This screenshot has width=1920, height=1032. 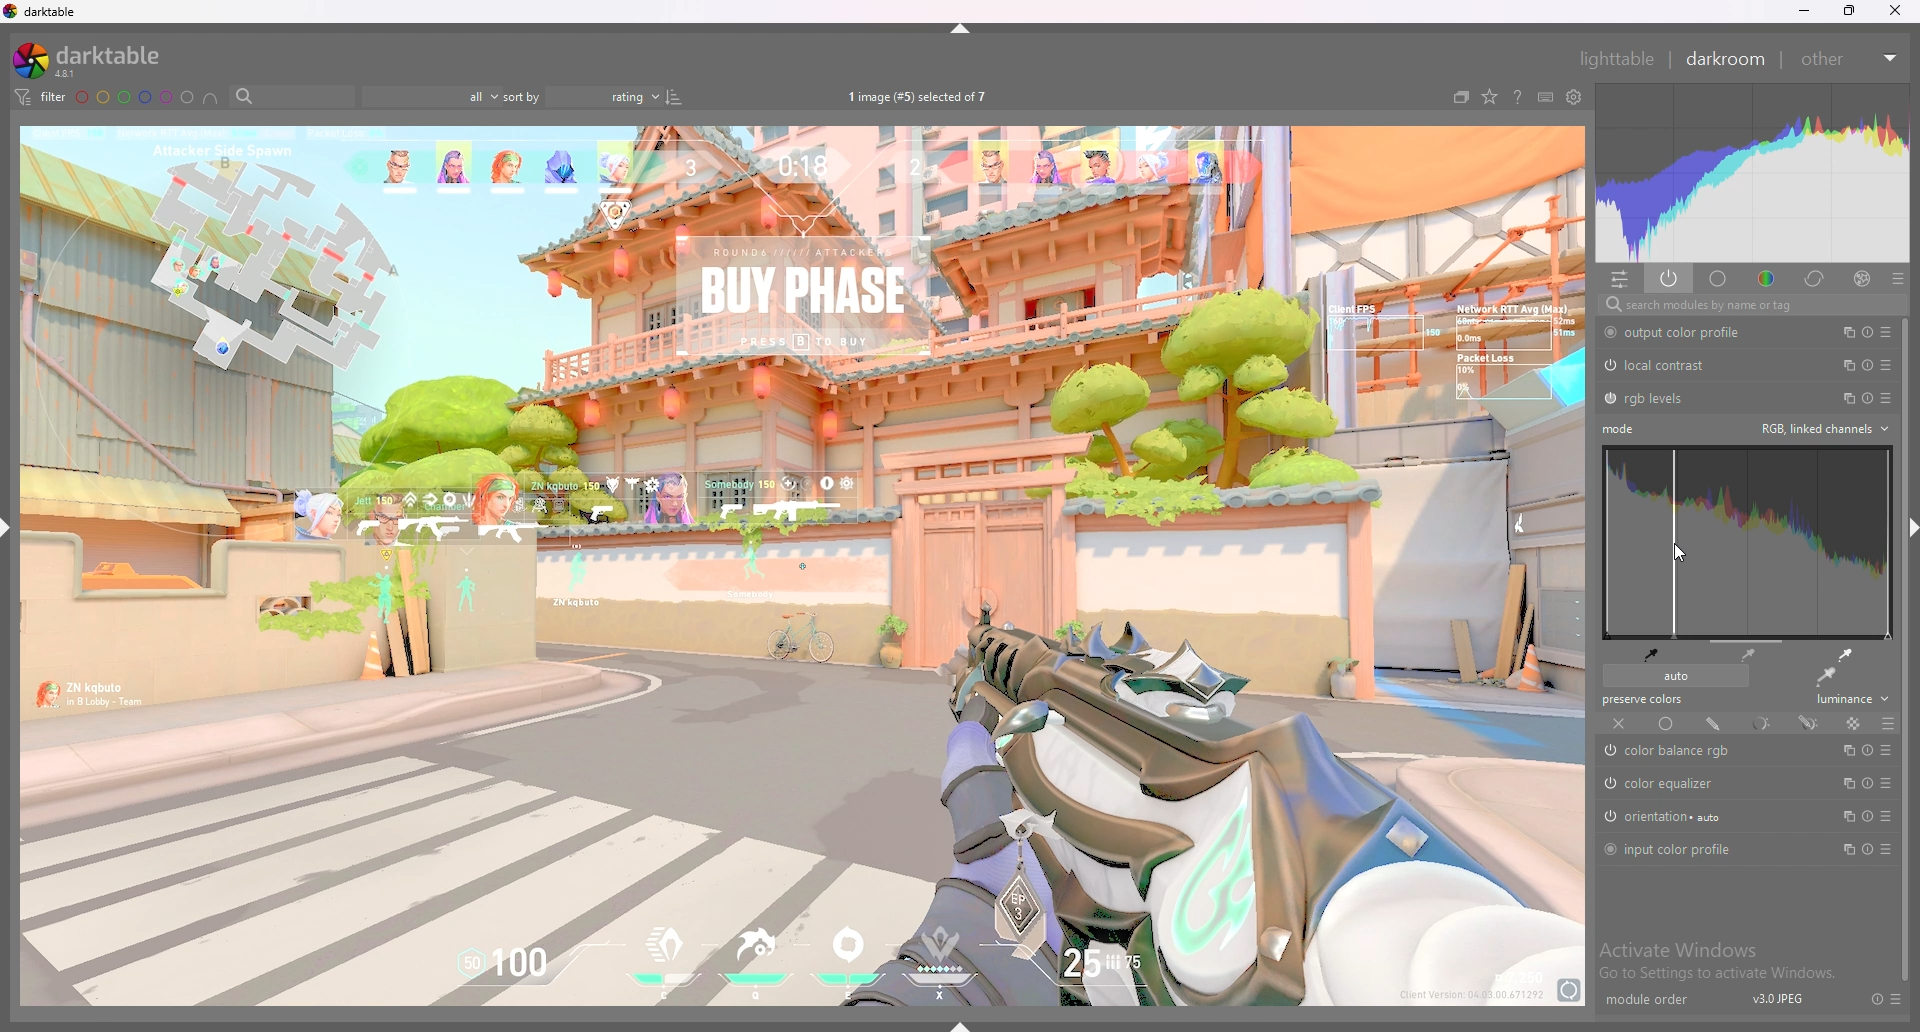 I want to click on reset, so click(x=1870, y=998).